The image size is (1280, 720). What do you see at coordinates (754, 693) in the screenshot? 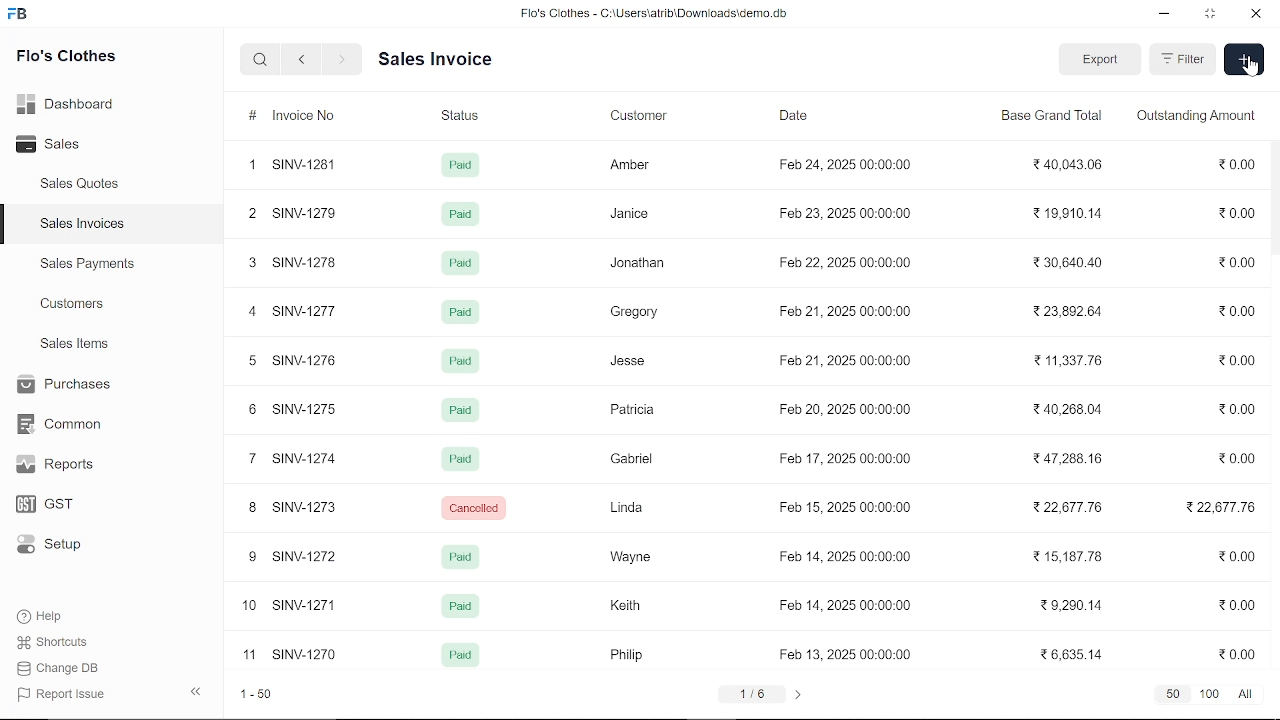
I see `1/6` at bounding box center [754, 693].